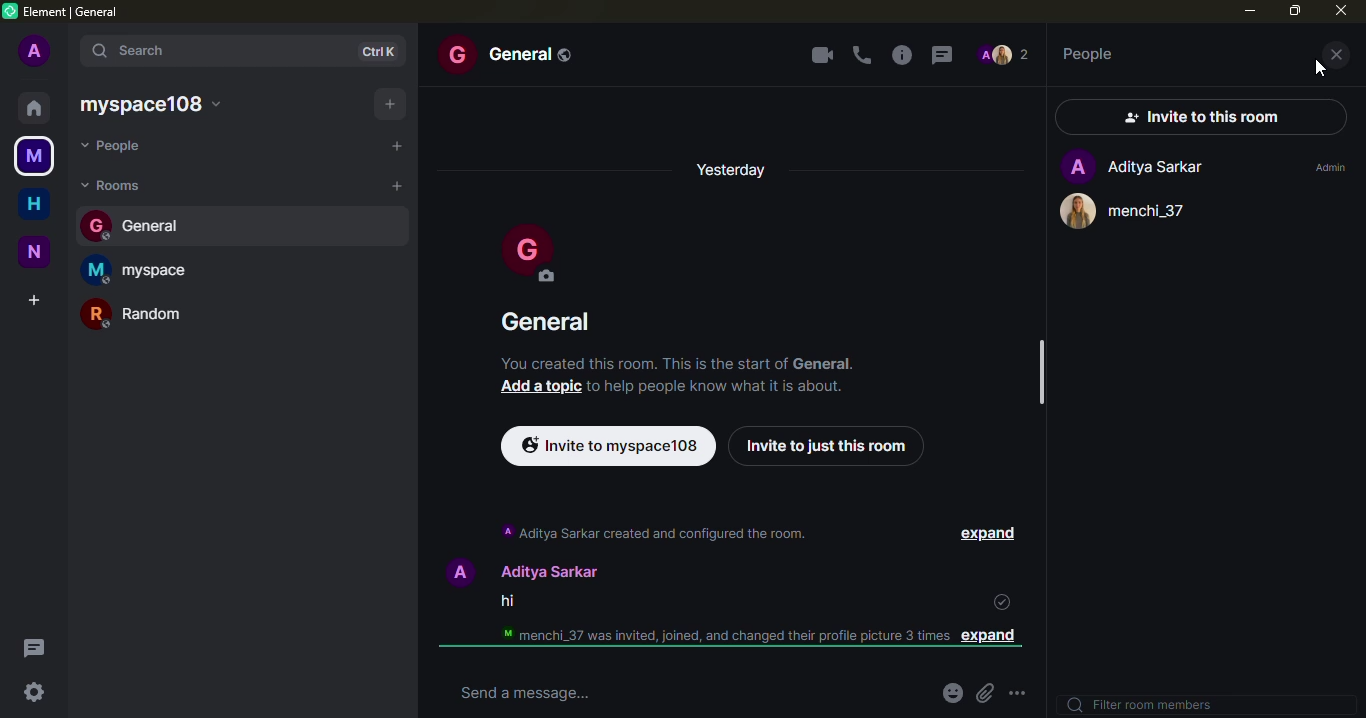  Describe the element at coordinates (606, 444) in the screenshot. I see `invite to myspace108` at that location.